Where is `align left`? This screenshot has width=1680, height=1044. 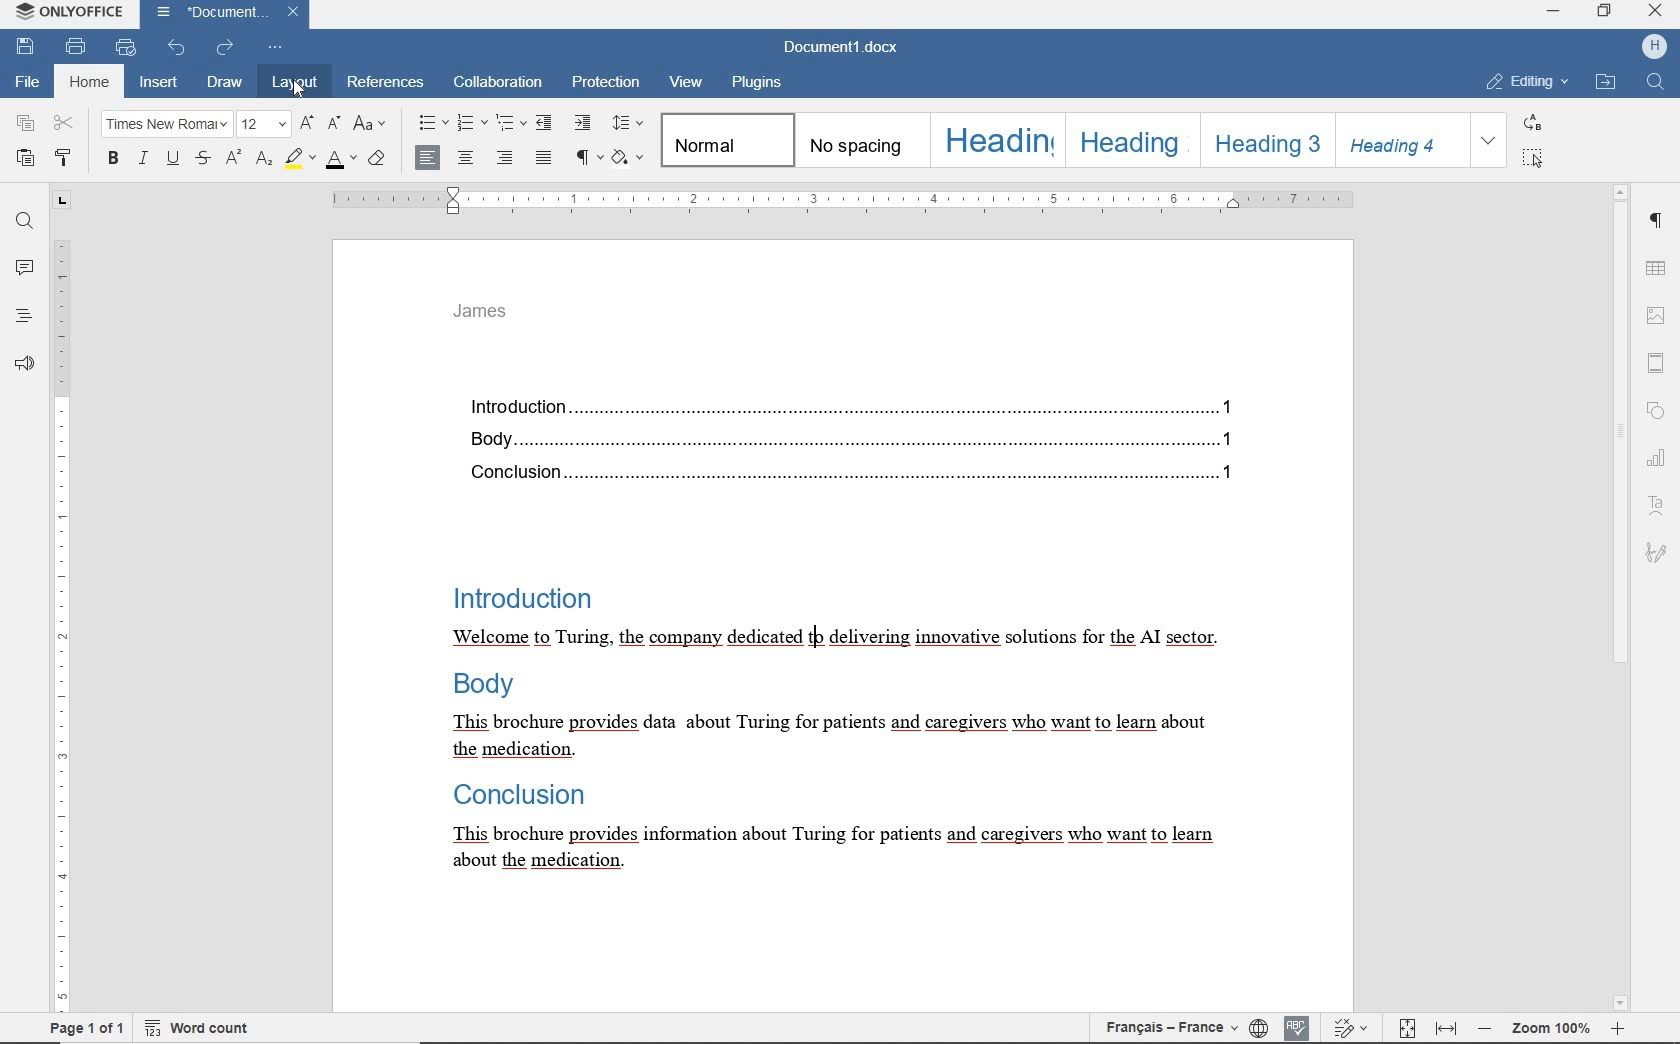
align left is located at coordinates (427, 157).